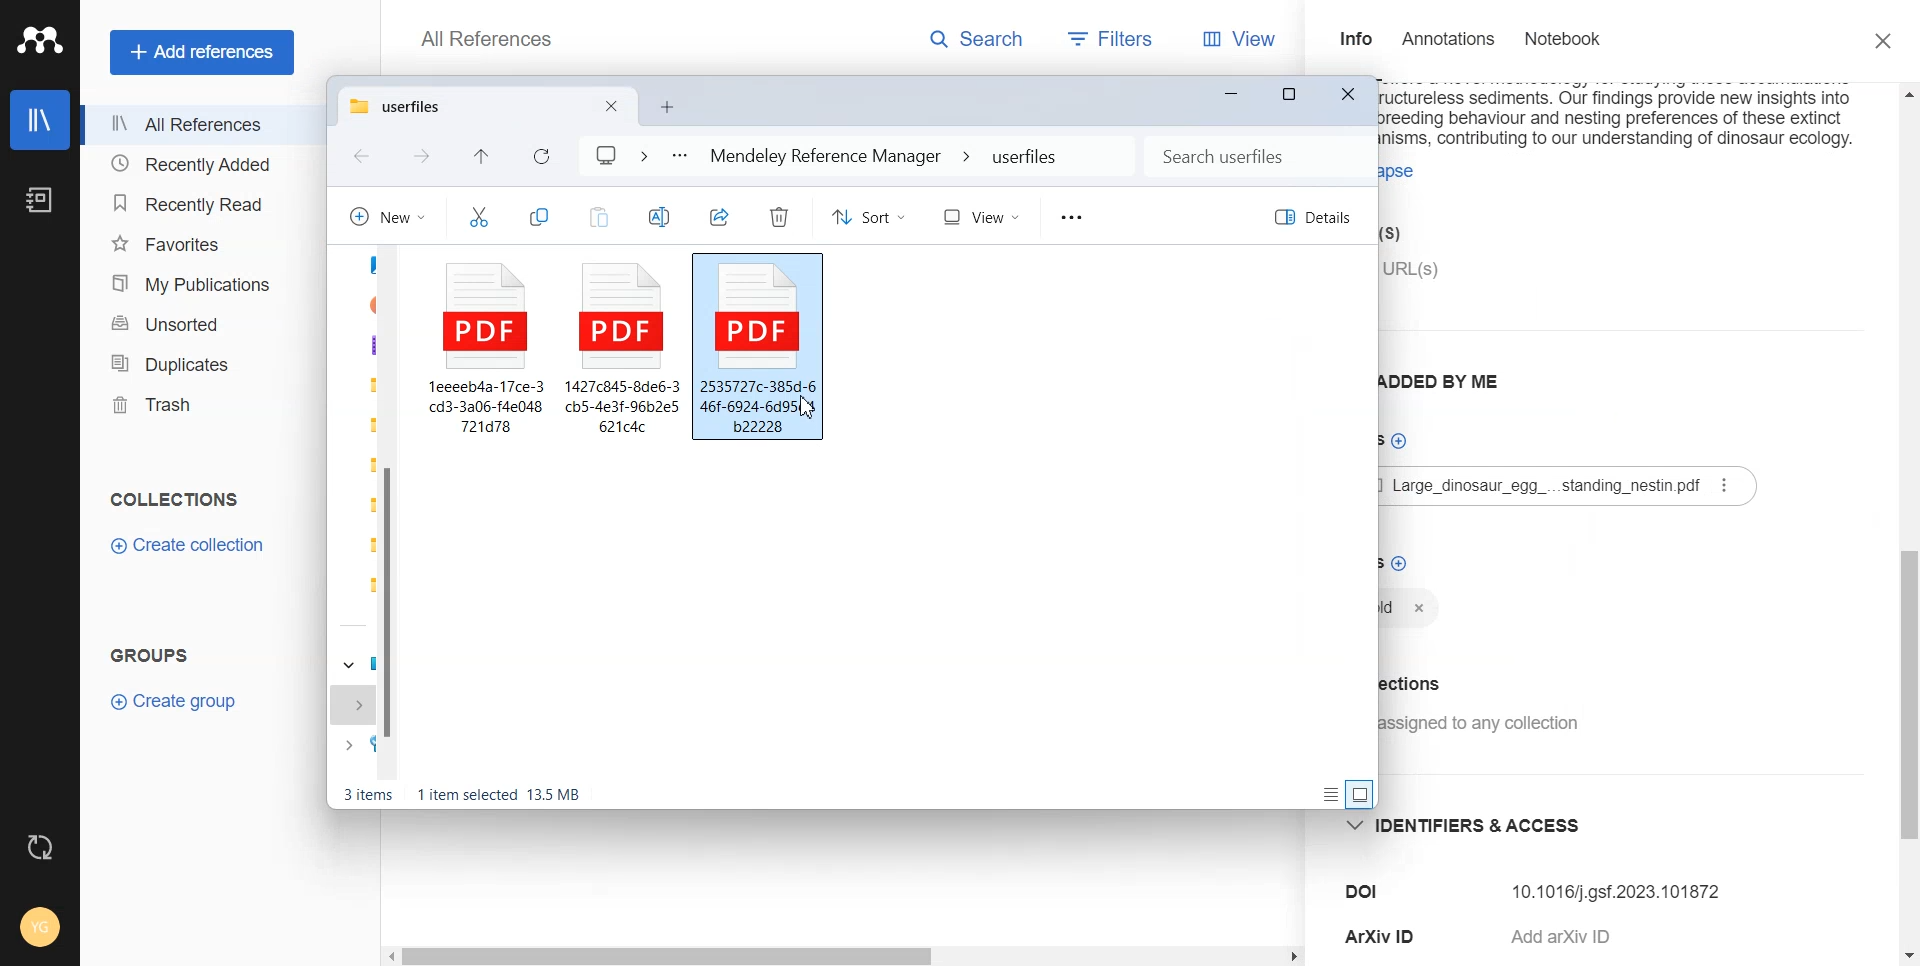 The height and width of the screenshot is (966, 1920). What do you see at coordinates (206, 322) in the screenshot?
I see `Unsorted` at bounding box center [206, 322].